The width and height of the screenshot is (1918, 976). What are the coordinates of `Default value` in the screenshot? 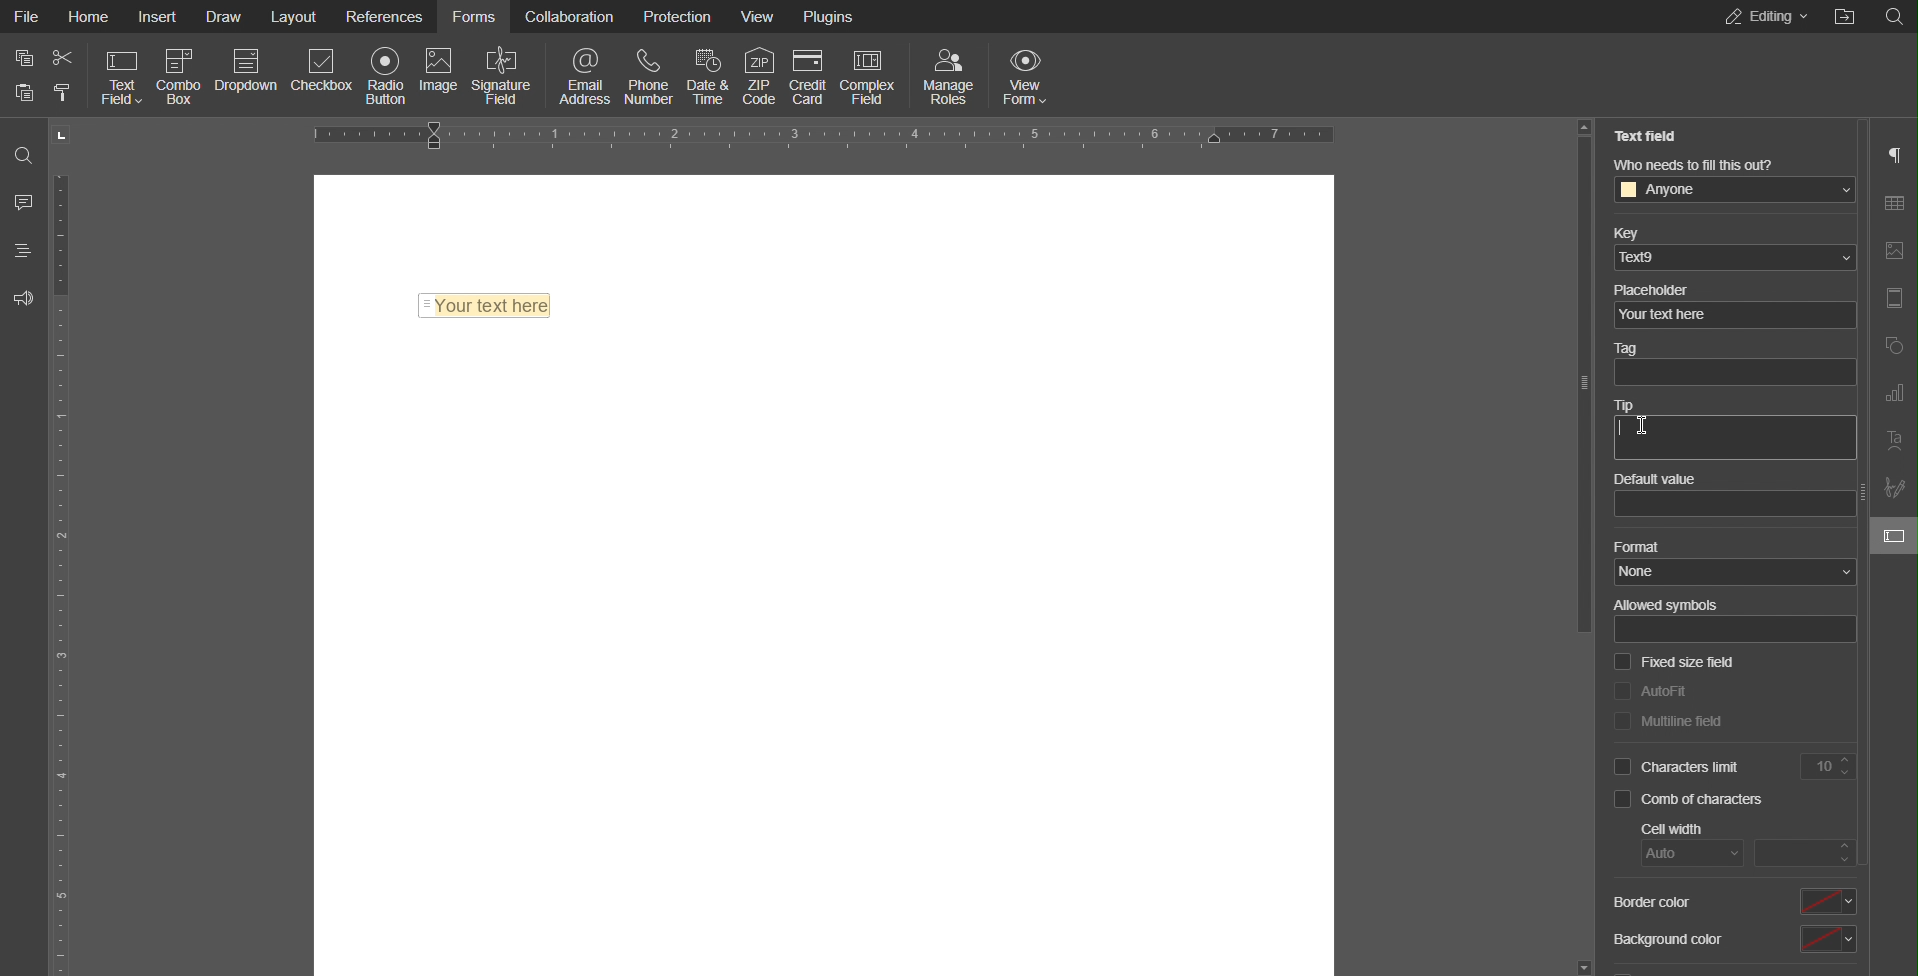 It's located at (1734, 474).